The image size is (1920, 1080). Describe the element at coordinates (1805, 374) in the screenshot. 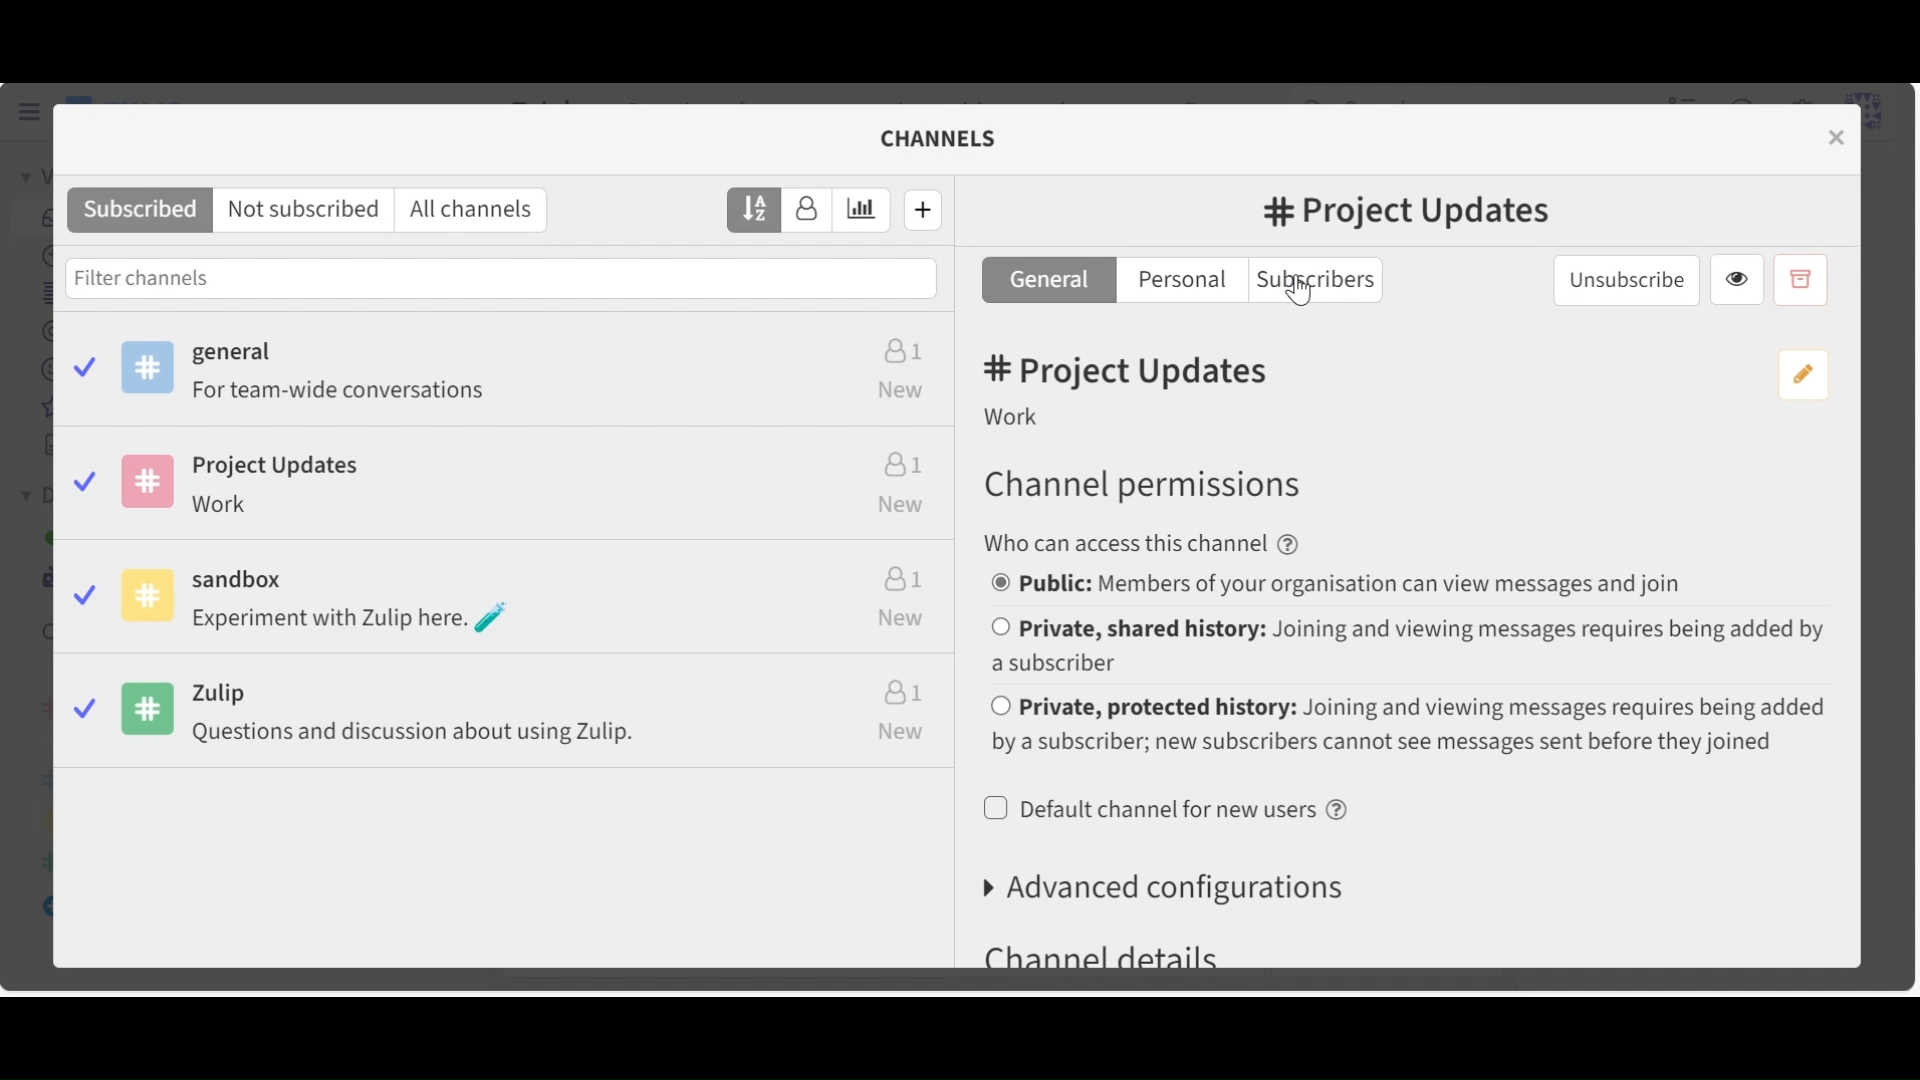

I see `Edit Channel name and description` at that location.